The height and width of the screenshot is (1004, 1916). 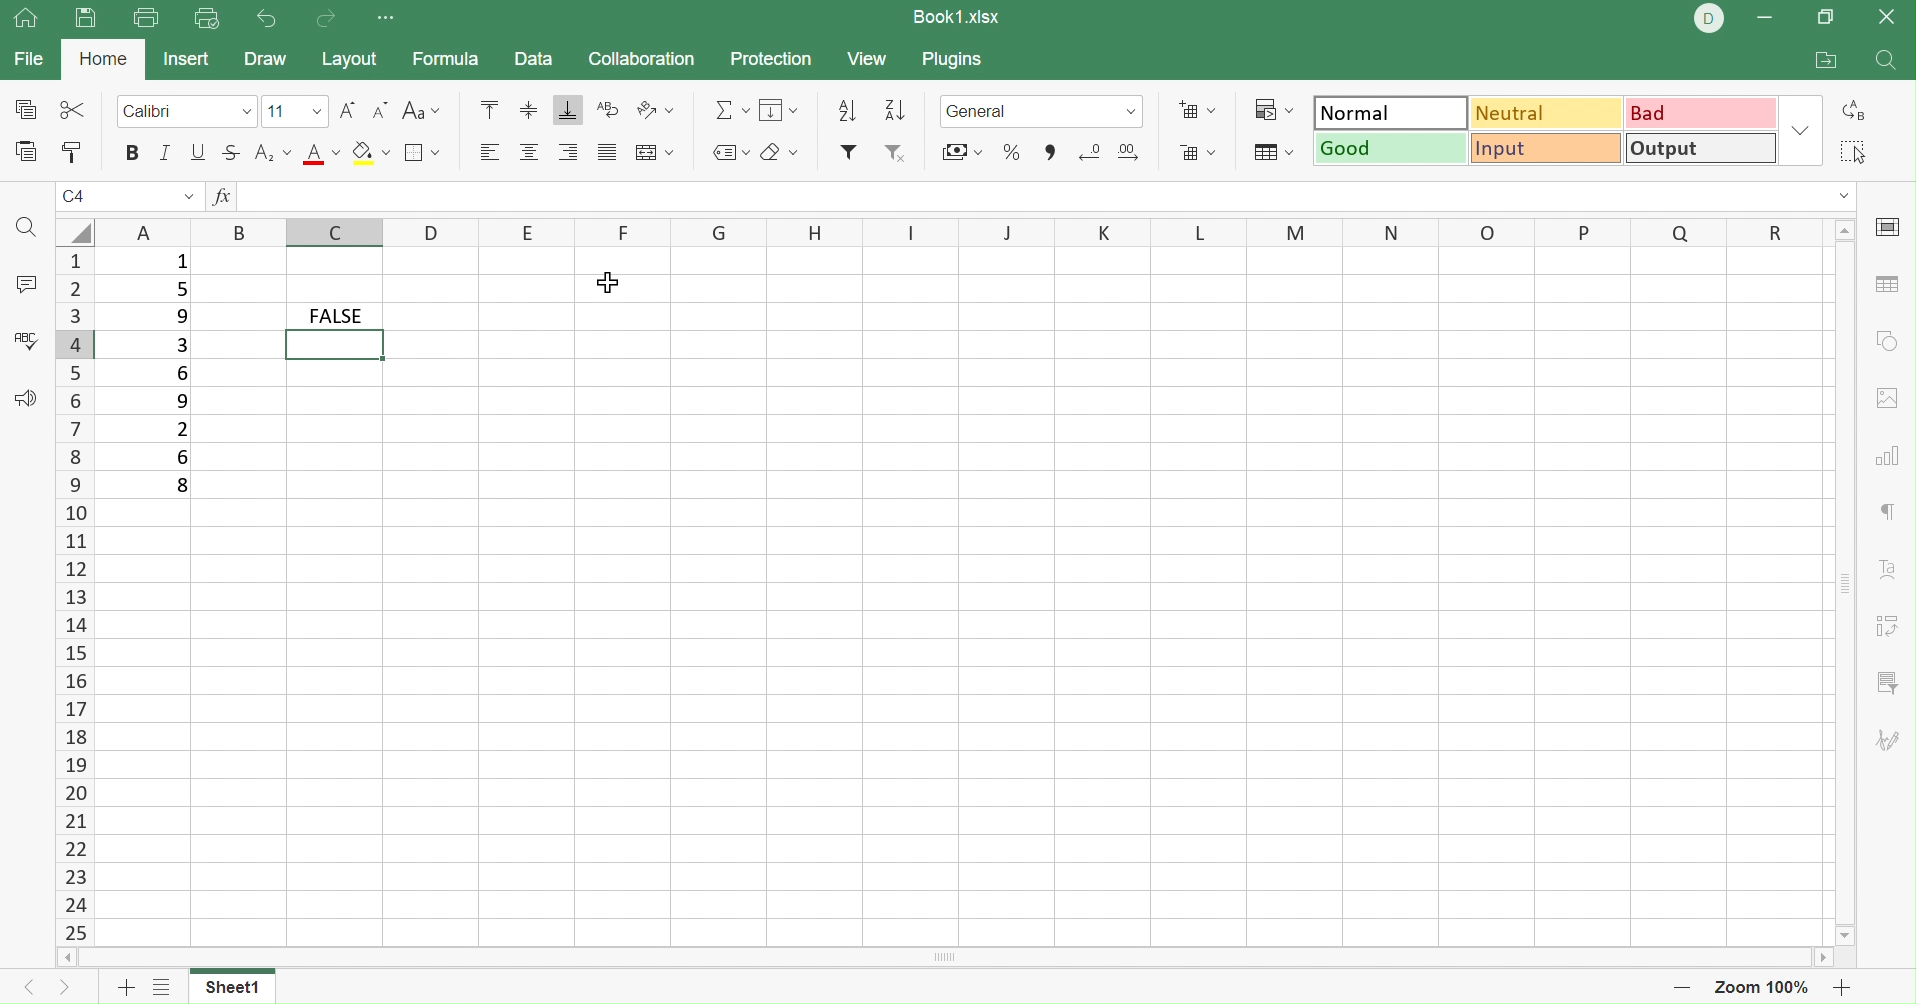 What do you see at coordinates (1681, 989) in the screenshot?
I see `Zoom out` at bounding box center [1681, 989].